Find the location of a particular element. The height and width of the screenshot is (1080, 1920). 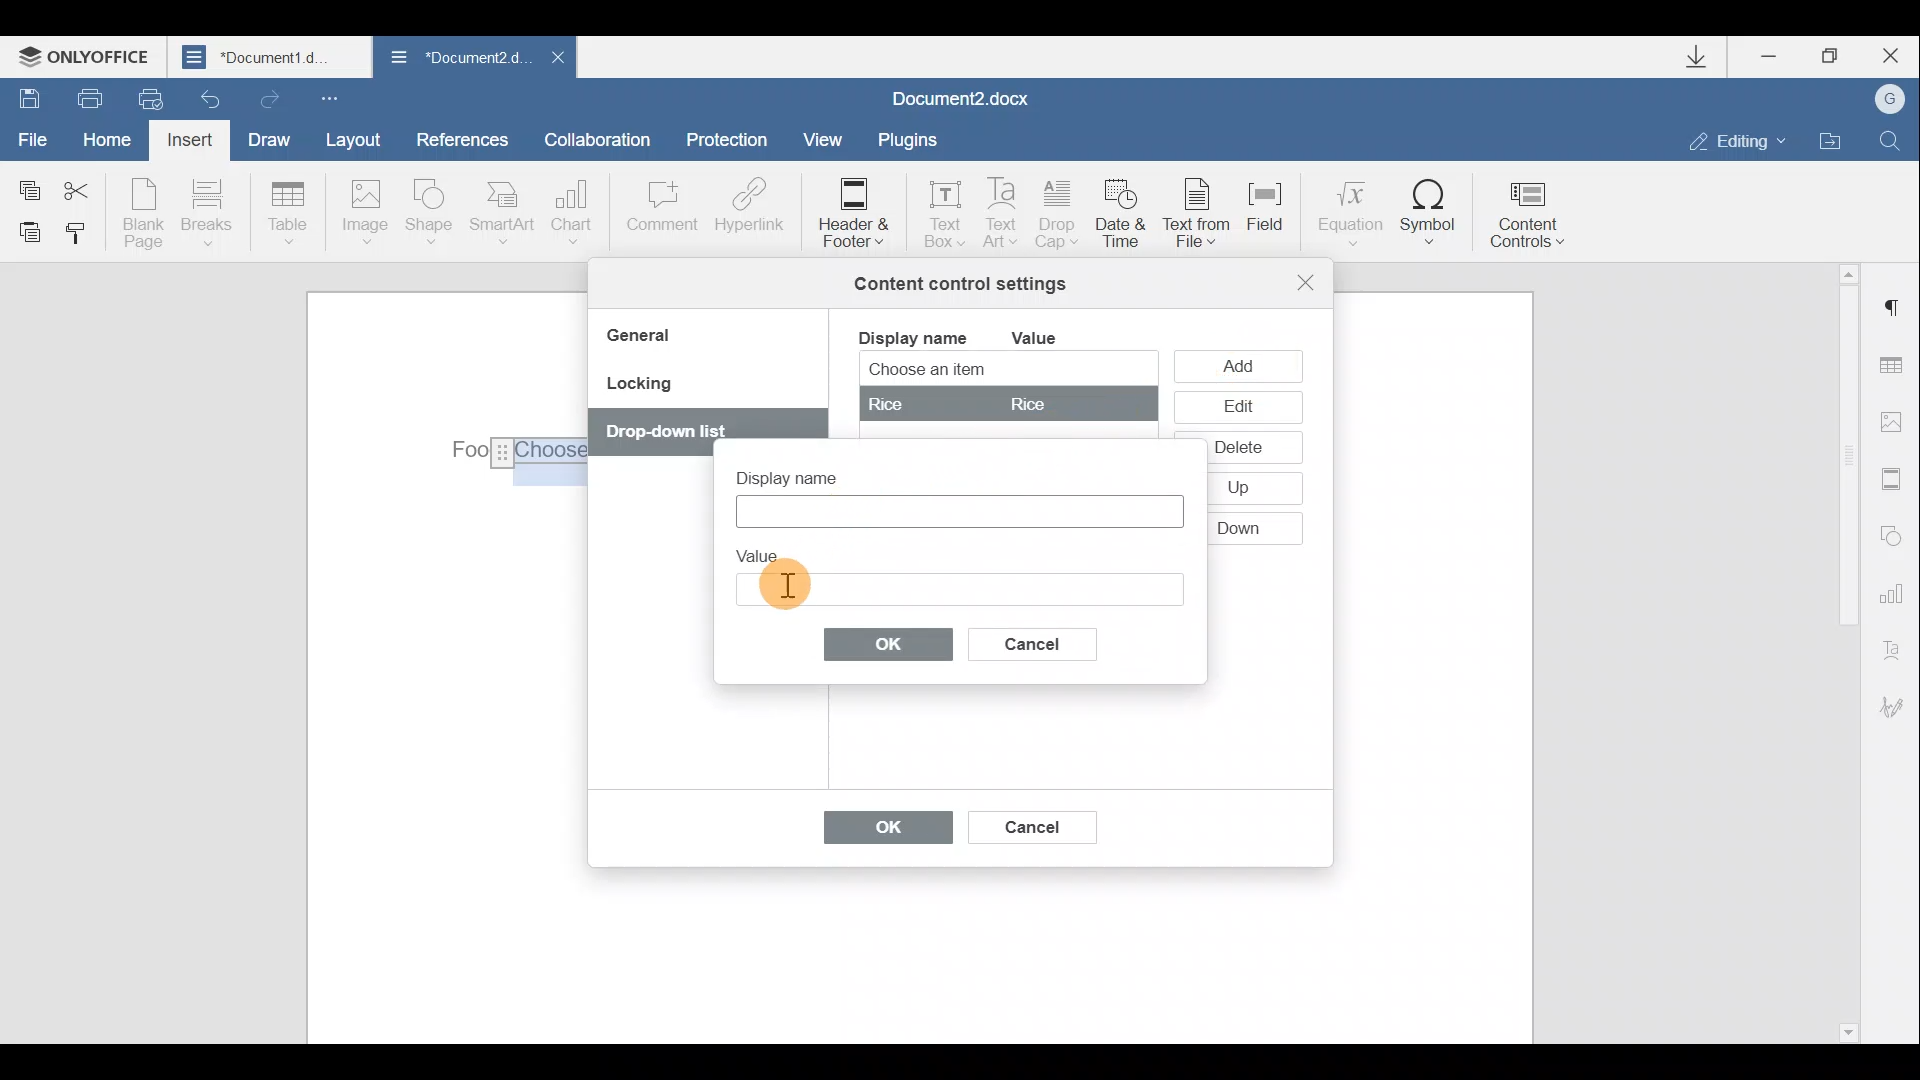

Header & footer is located at coordinates (852, 211).